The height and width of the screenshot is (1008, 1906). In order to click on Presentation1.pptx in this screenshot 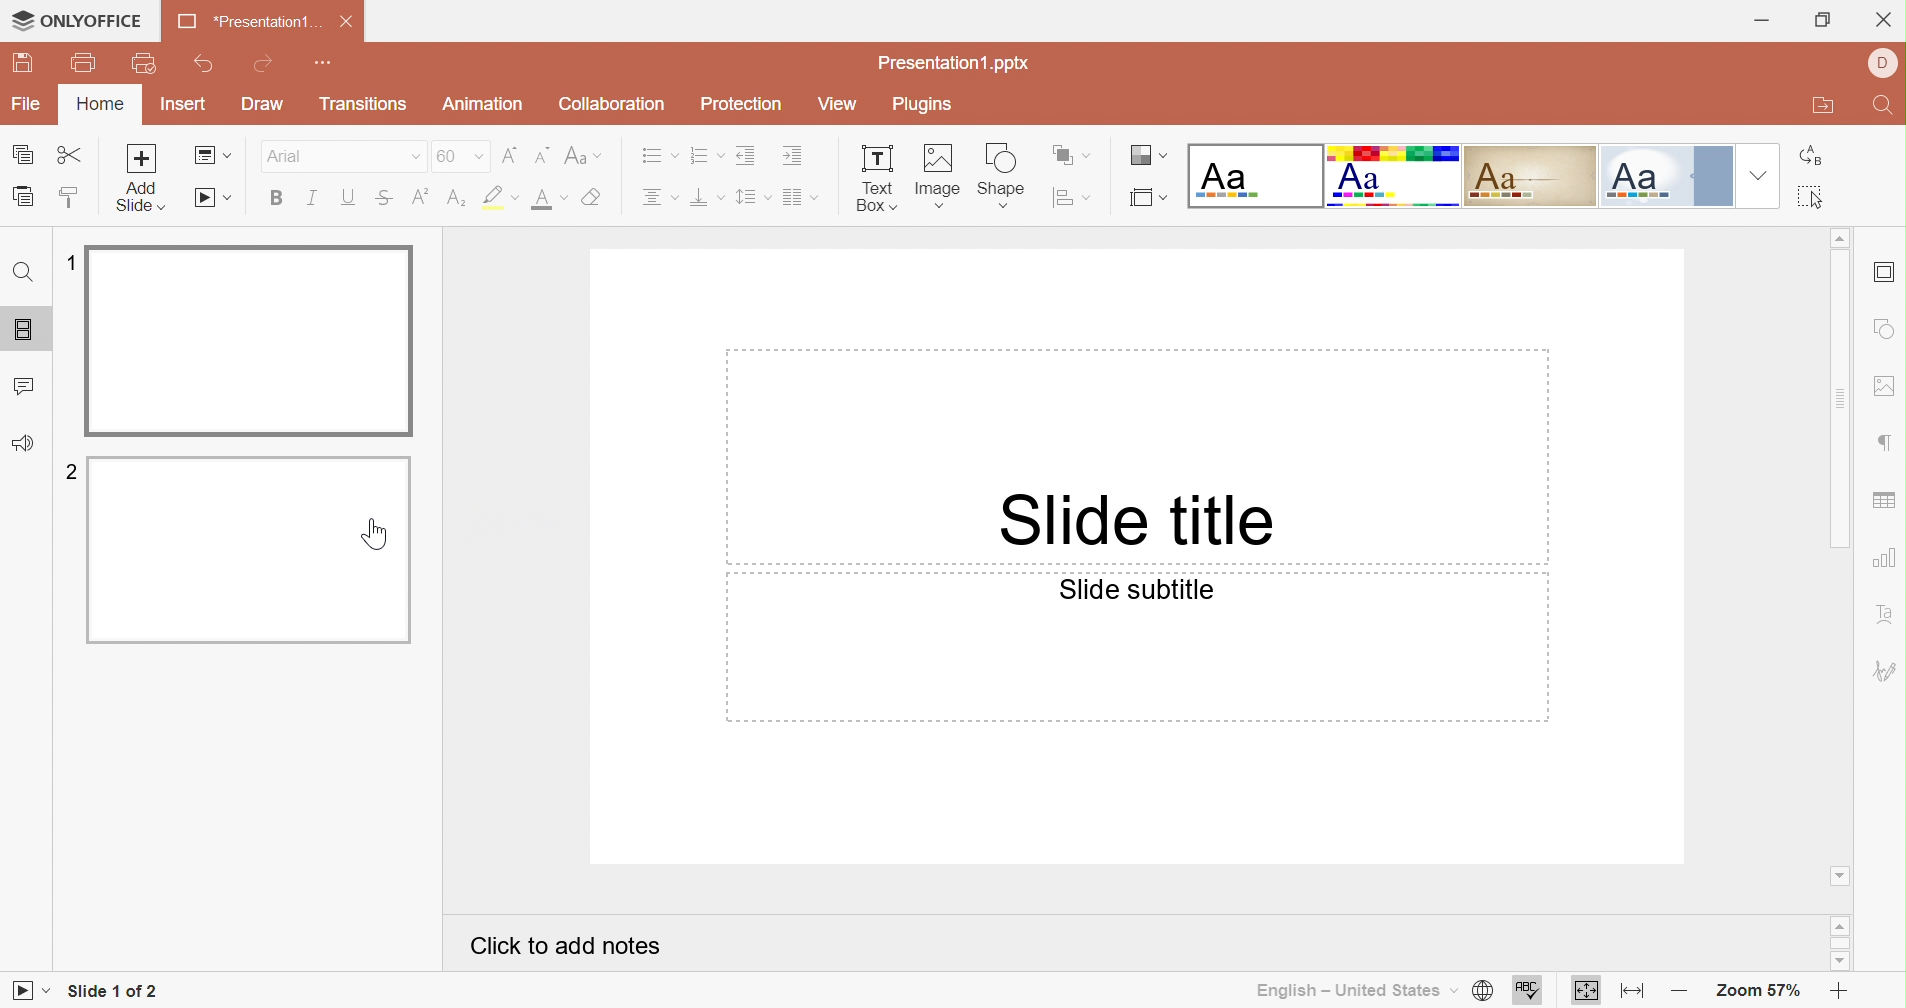, I will do `click(958, 62)`.